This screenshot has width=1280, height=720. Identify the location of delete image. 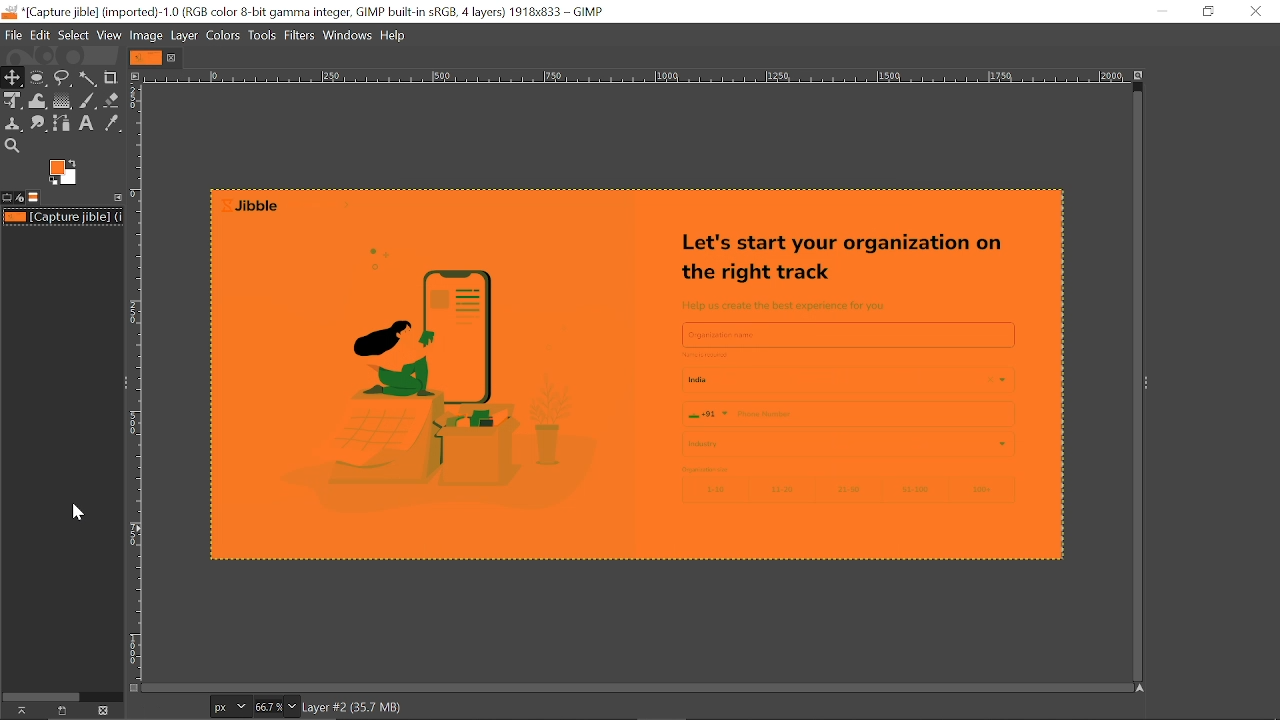
(103, 711).